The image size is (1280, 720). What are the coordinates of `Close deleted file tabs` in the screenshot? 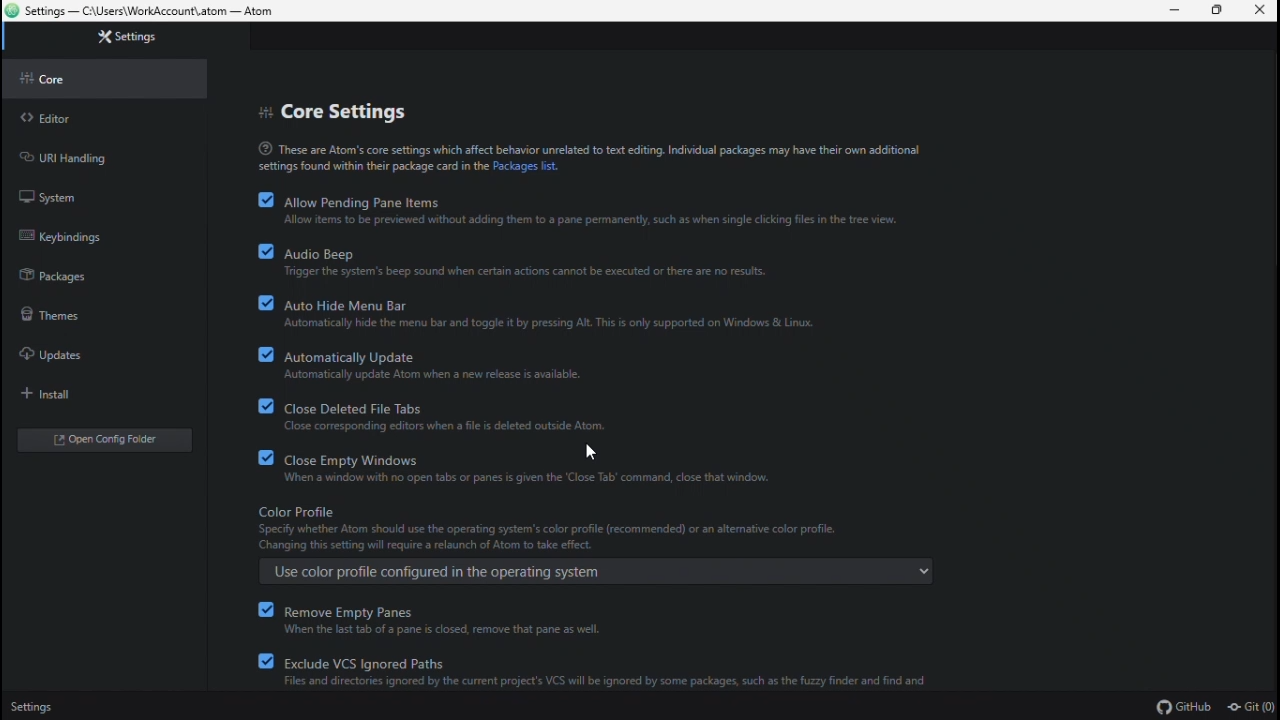 It's located at (452, 416).